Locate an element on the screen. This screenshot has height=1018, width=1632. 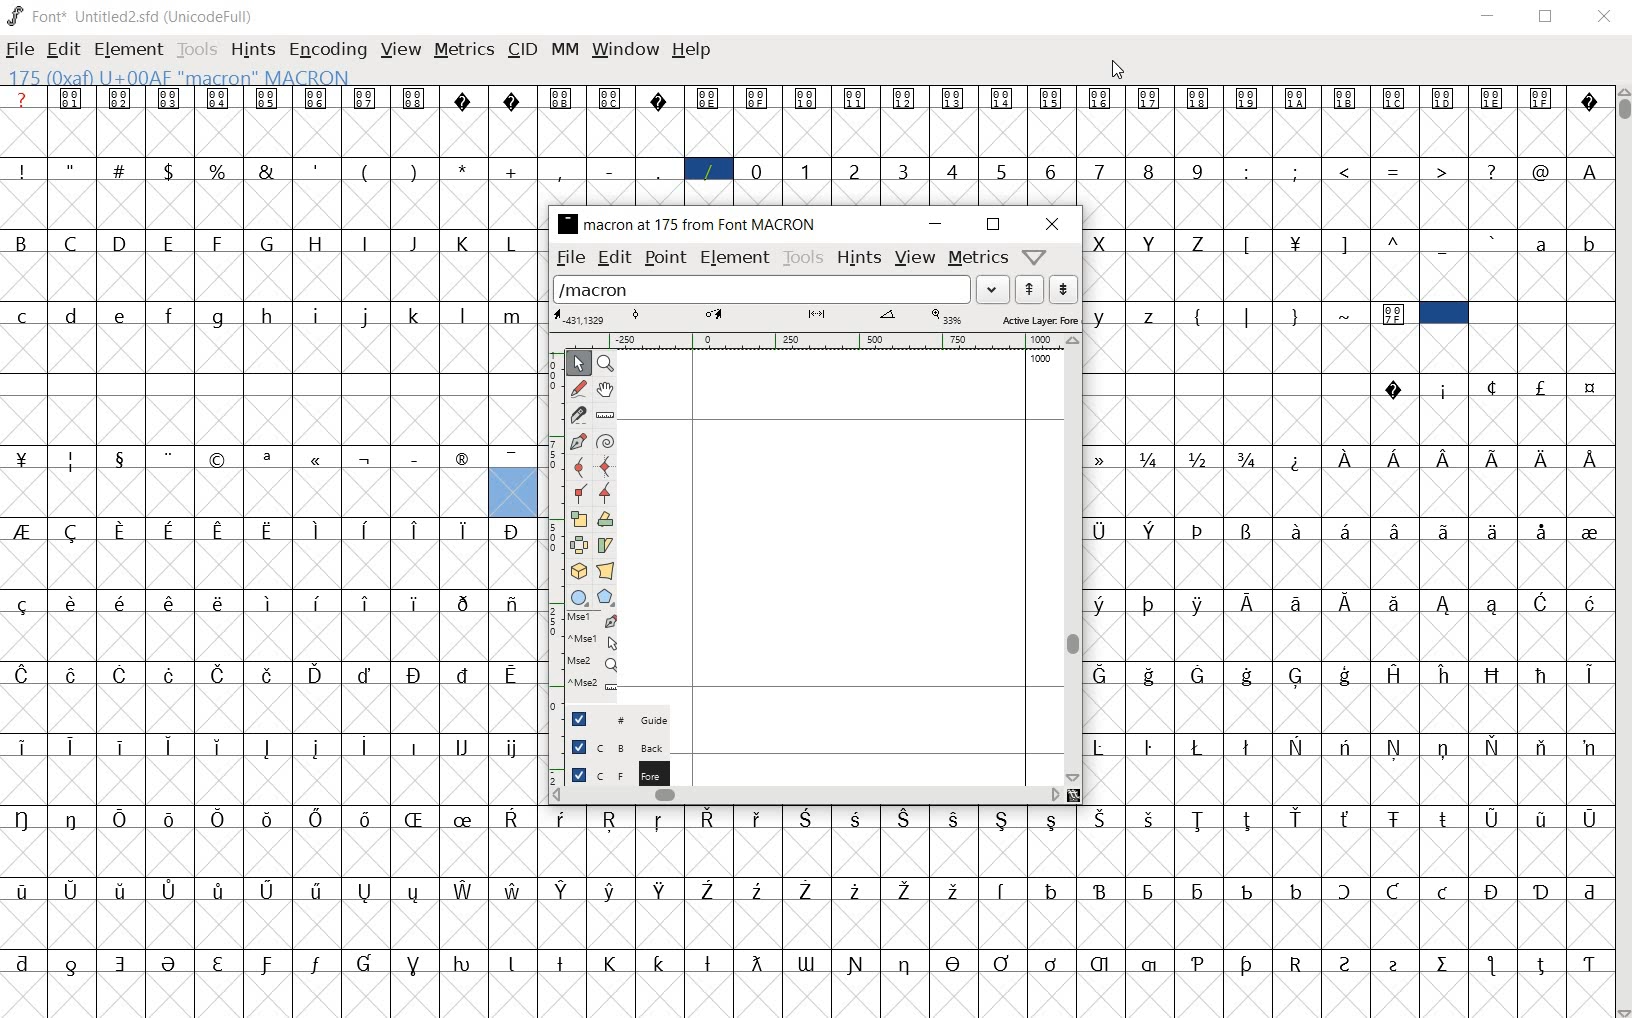
} is located at coordinates (1297, 315).